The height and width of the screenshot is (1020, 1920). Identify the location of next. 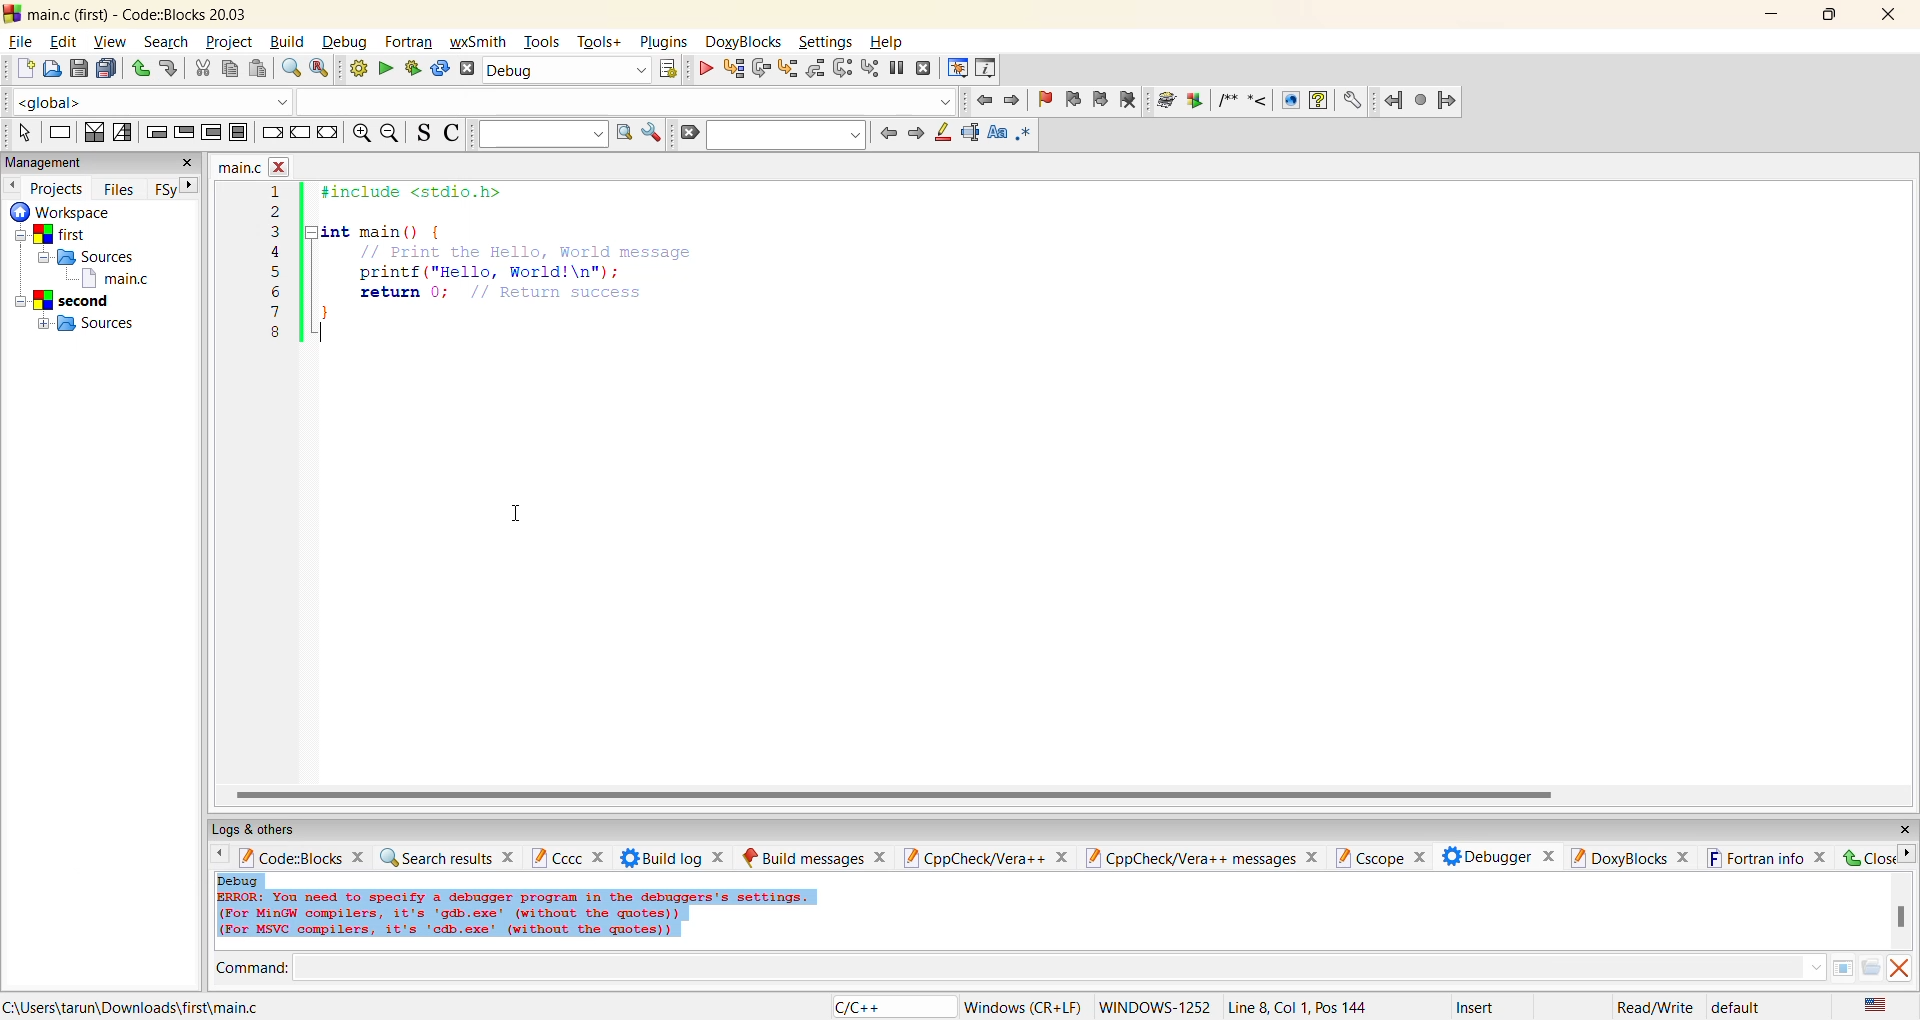
(914, 133).